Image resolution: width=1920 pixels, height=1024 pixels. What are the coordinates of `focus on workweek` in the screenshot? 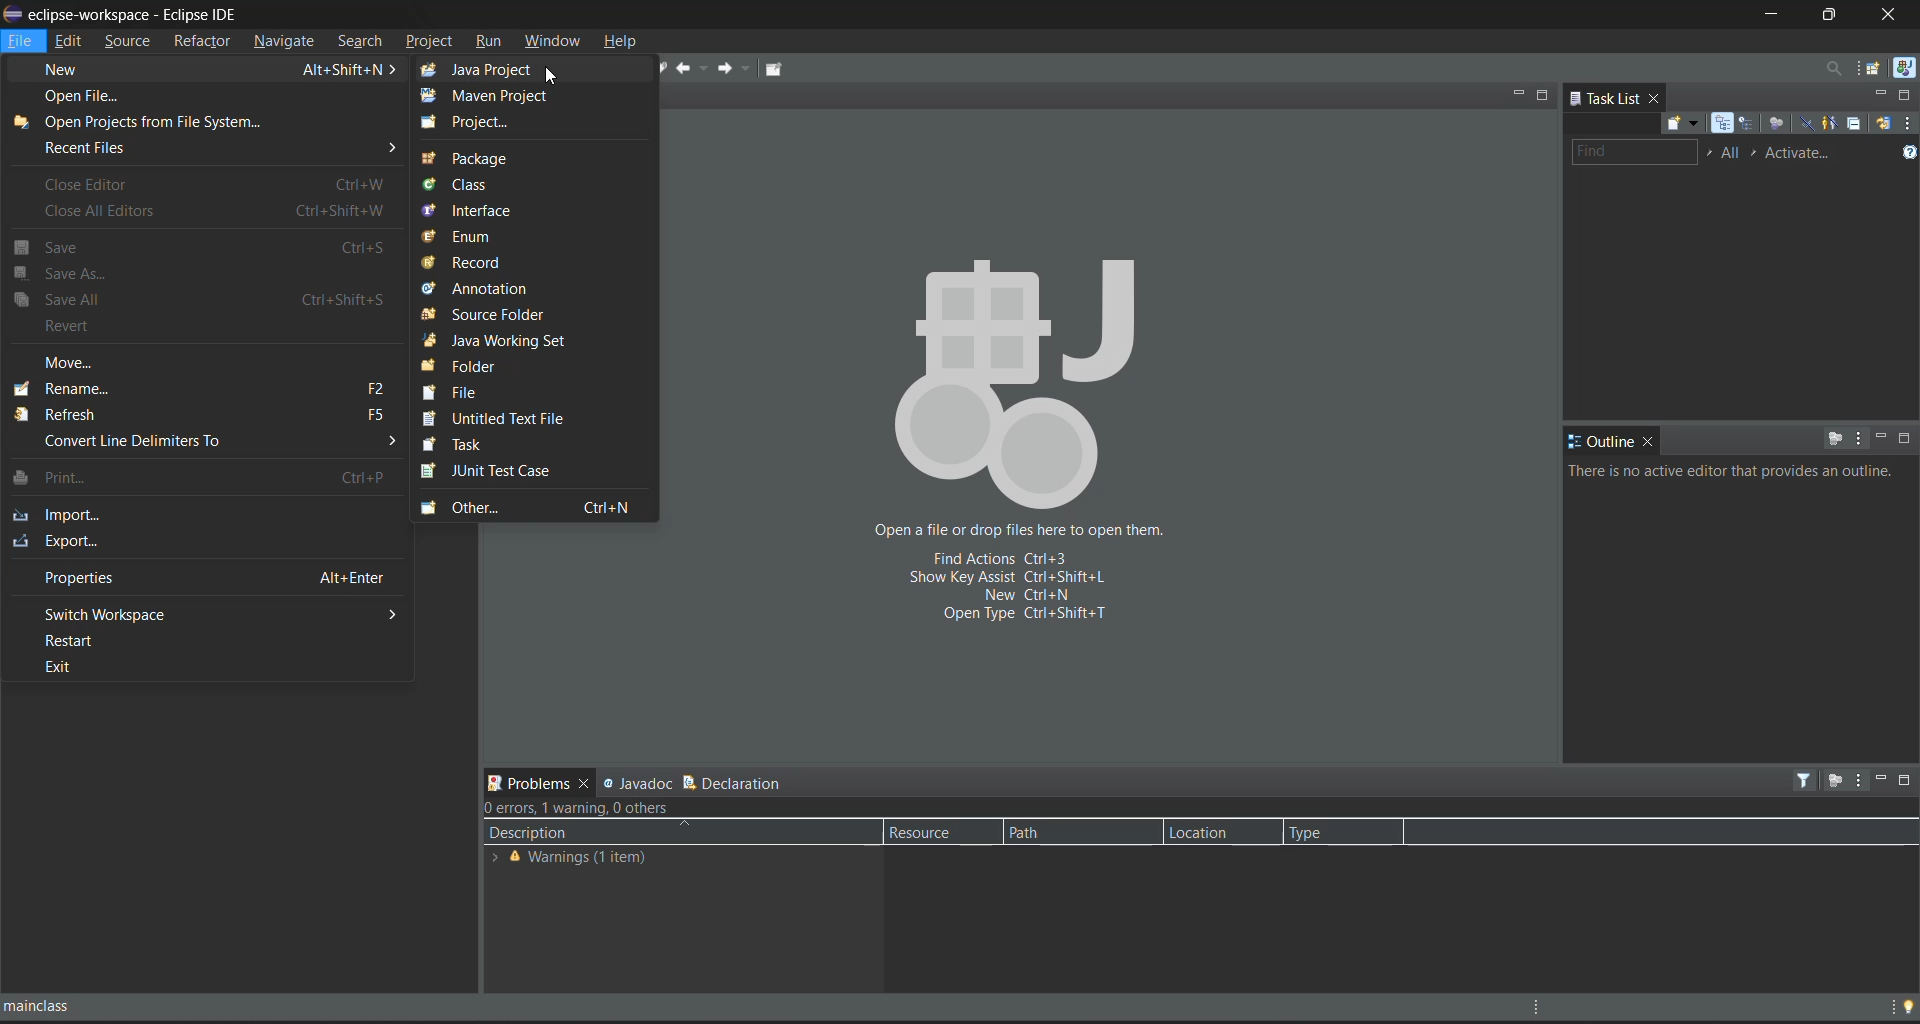 It's located at (1775, 122).